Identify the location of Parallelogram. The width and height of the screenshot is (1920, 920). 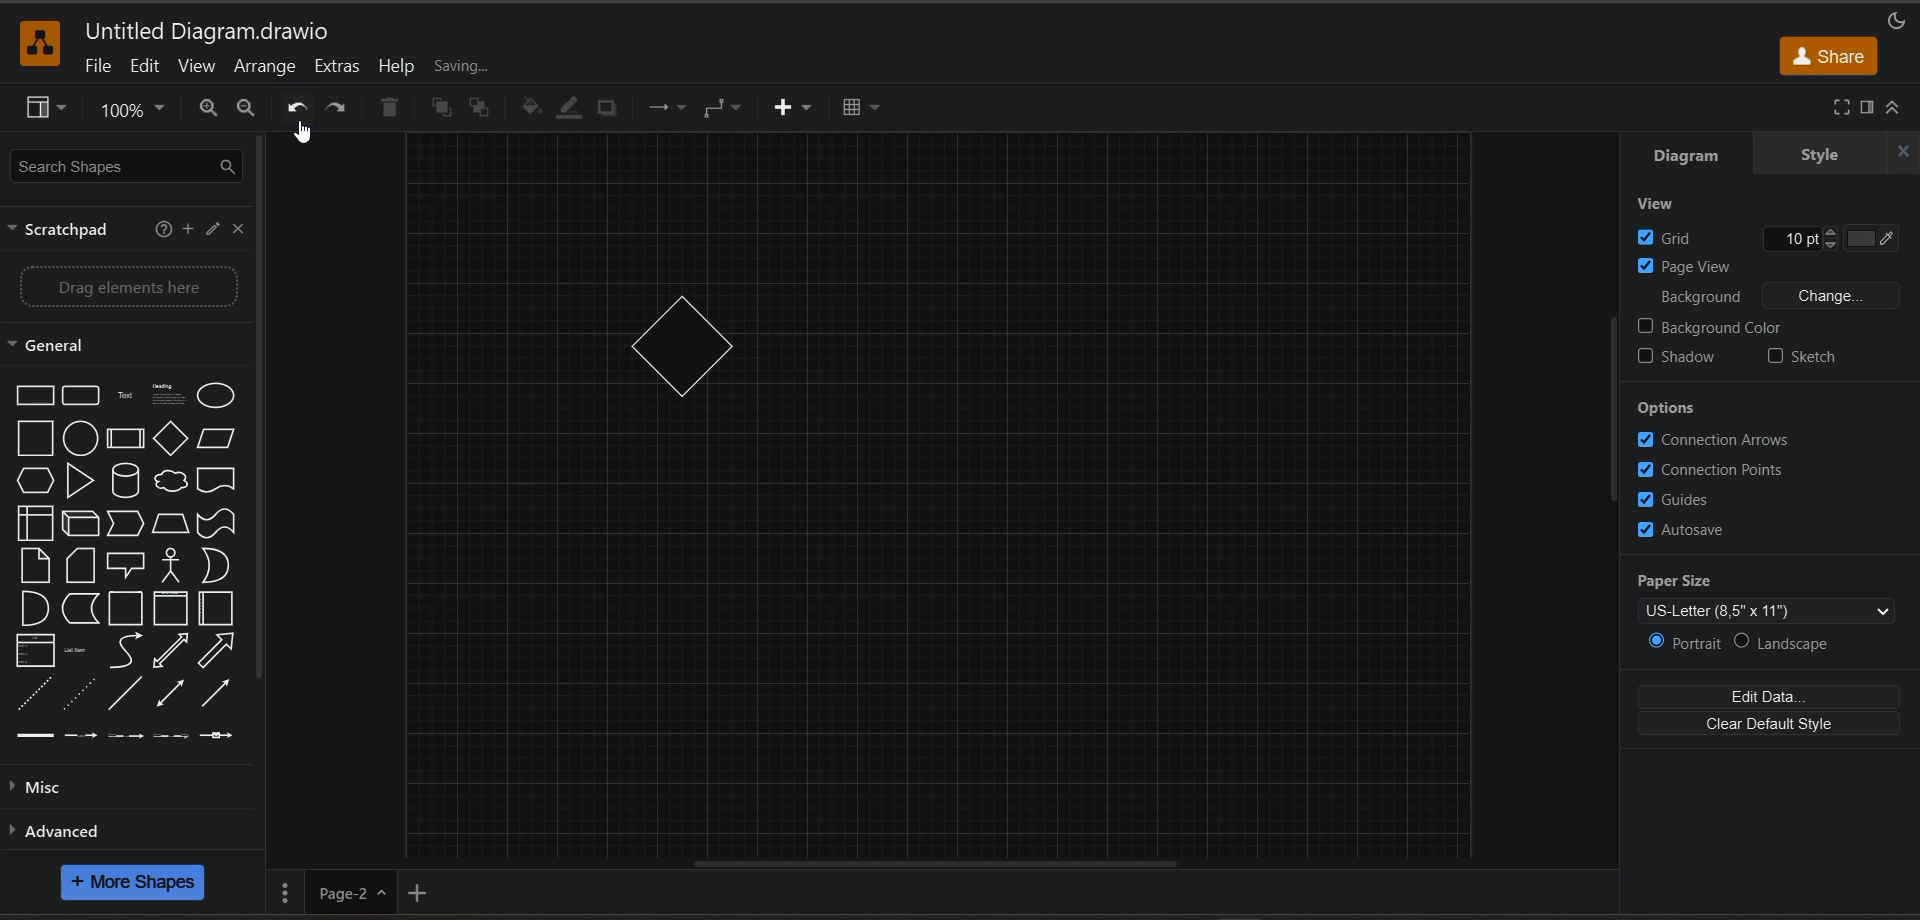
(217, 437).